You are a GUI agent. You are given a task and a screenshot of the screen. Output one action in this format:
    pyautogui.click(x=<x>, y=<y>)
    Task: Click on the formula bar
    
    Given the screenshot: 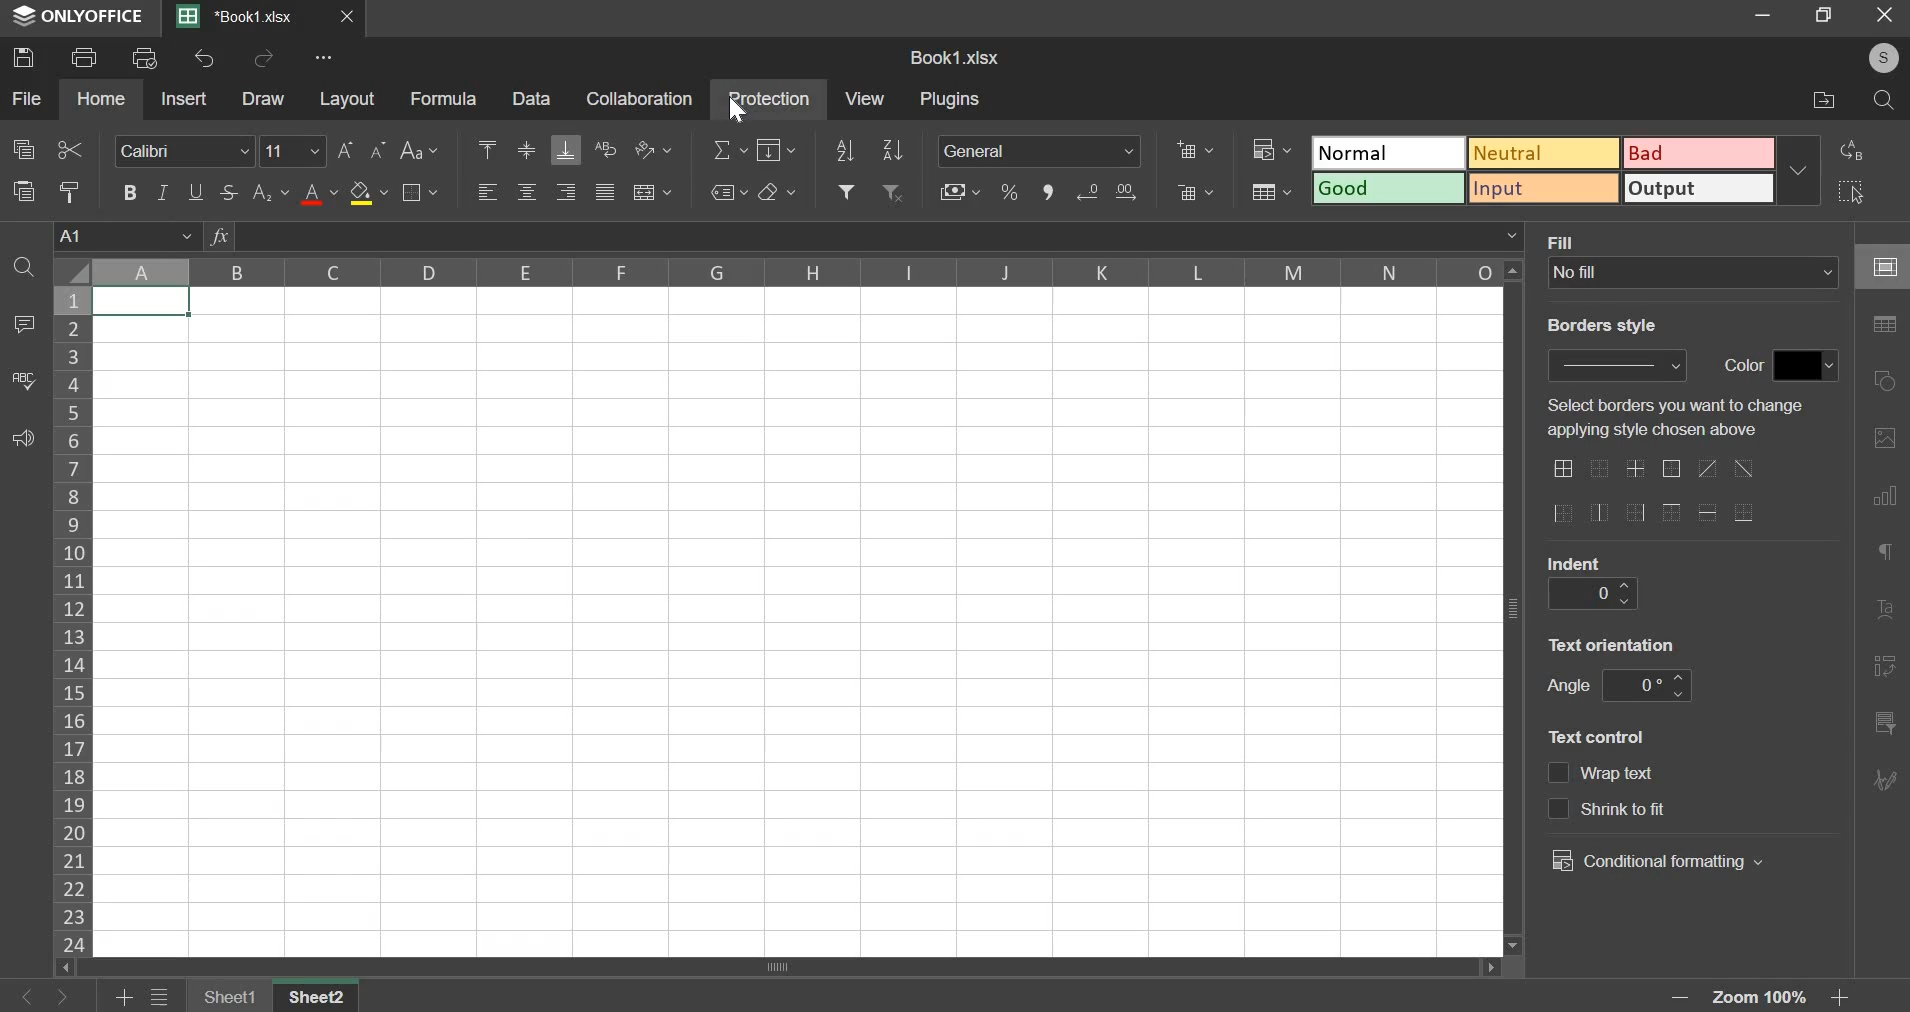 What is the action you would take?
    pyautogui.click(x=879, y=236)
    